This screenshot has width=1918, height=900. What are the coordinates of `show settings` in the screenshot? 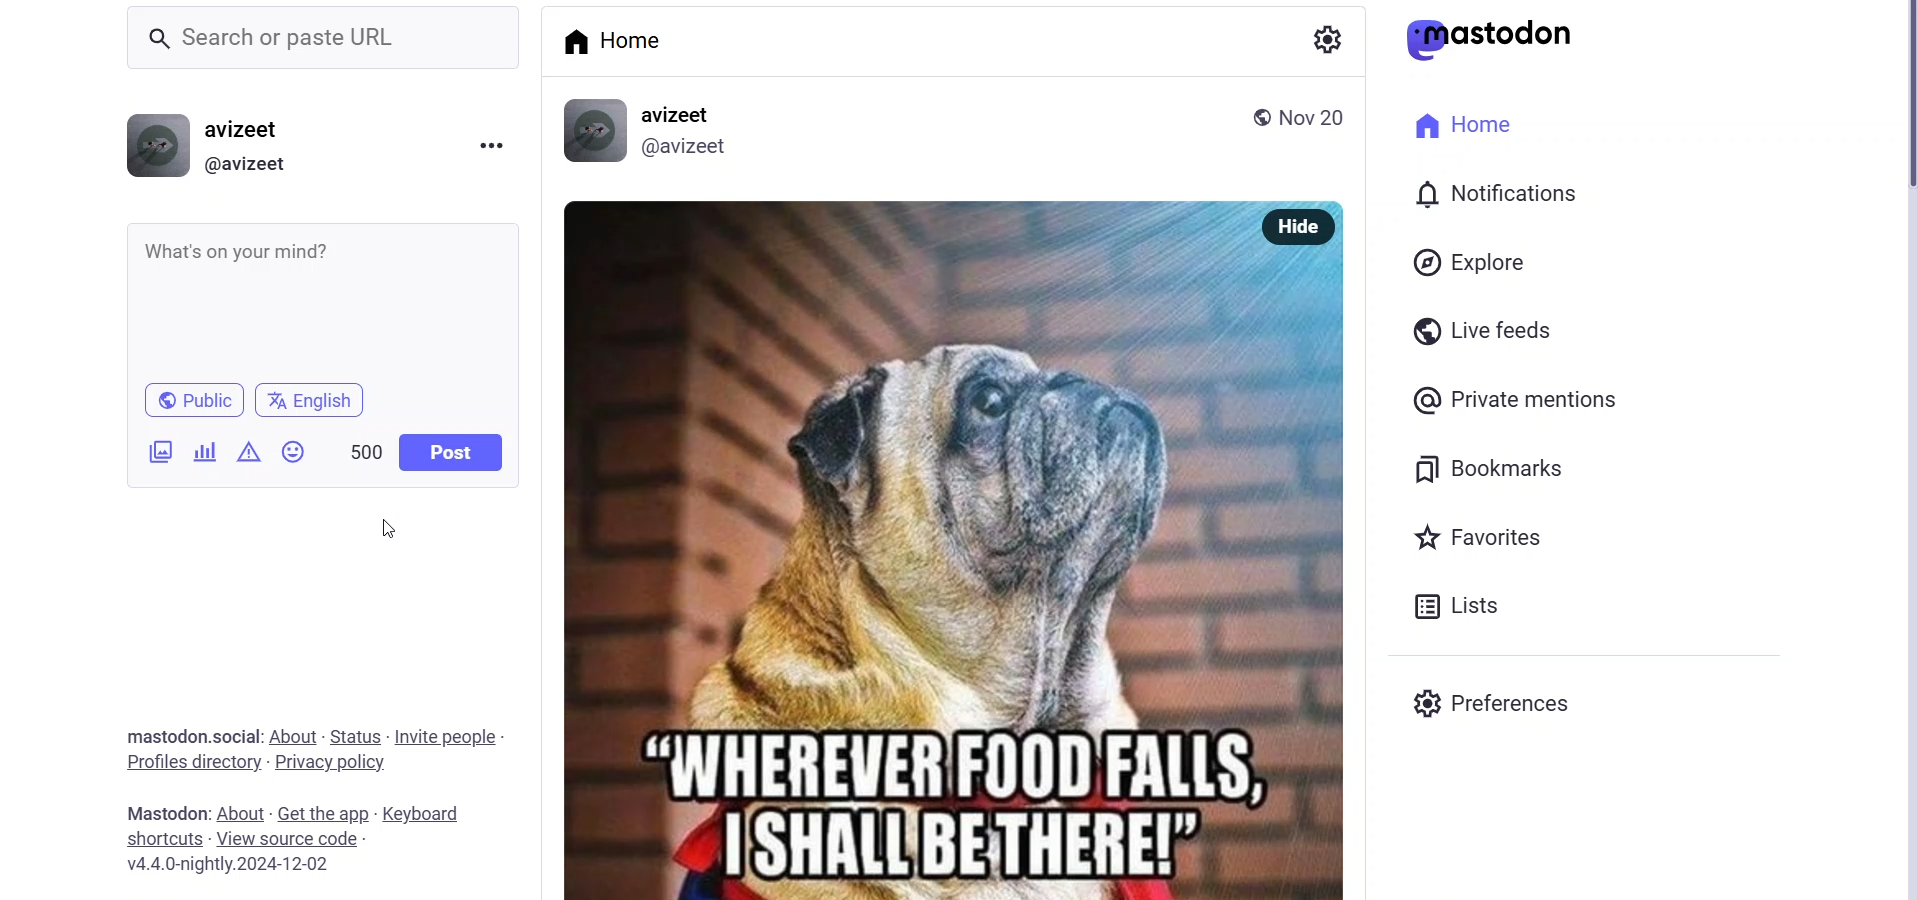 It's located at (1325, 37).